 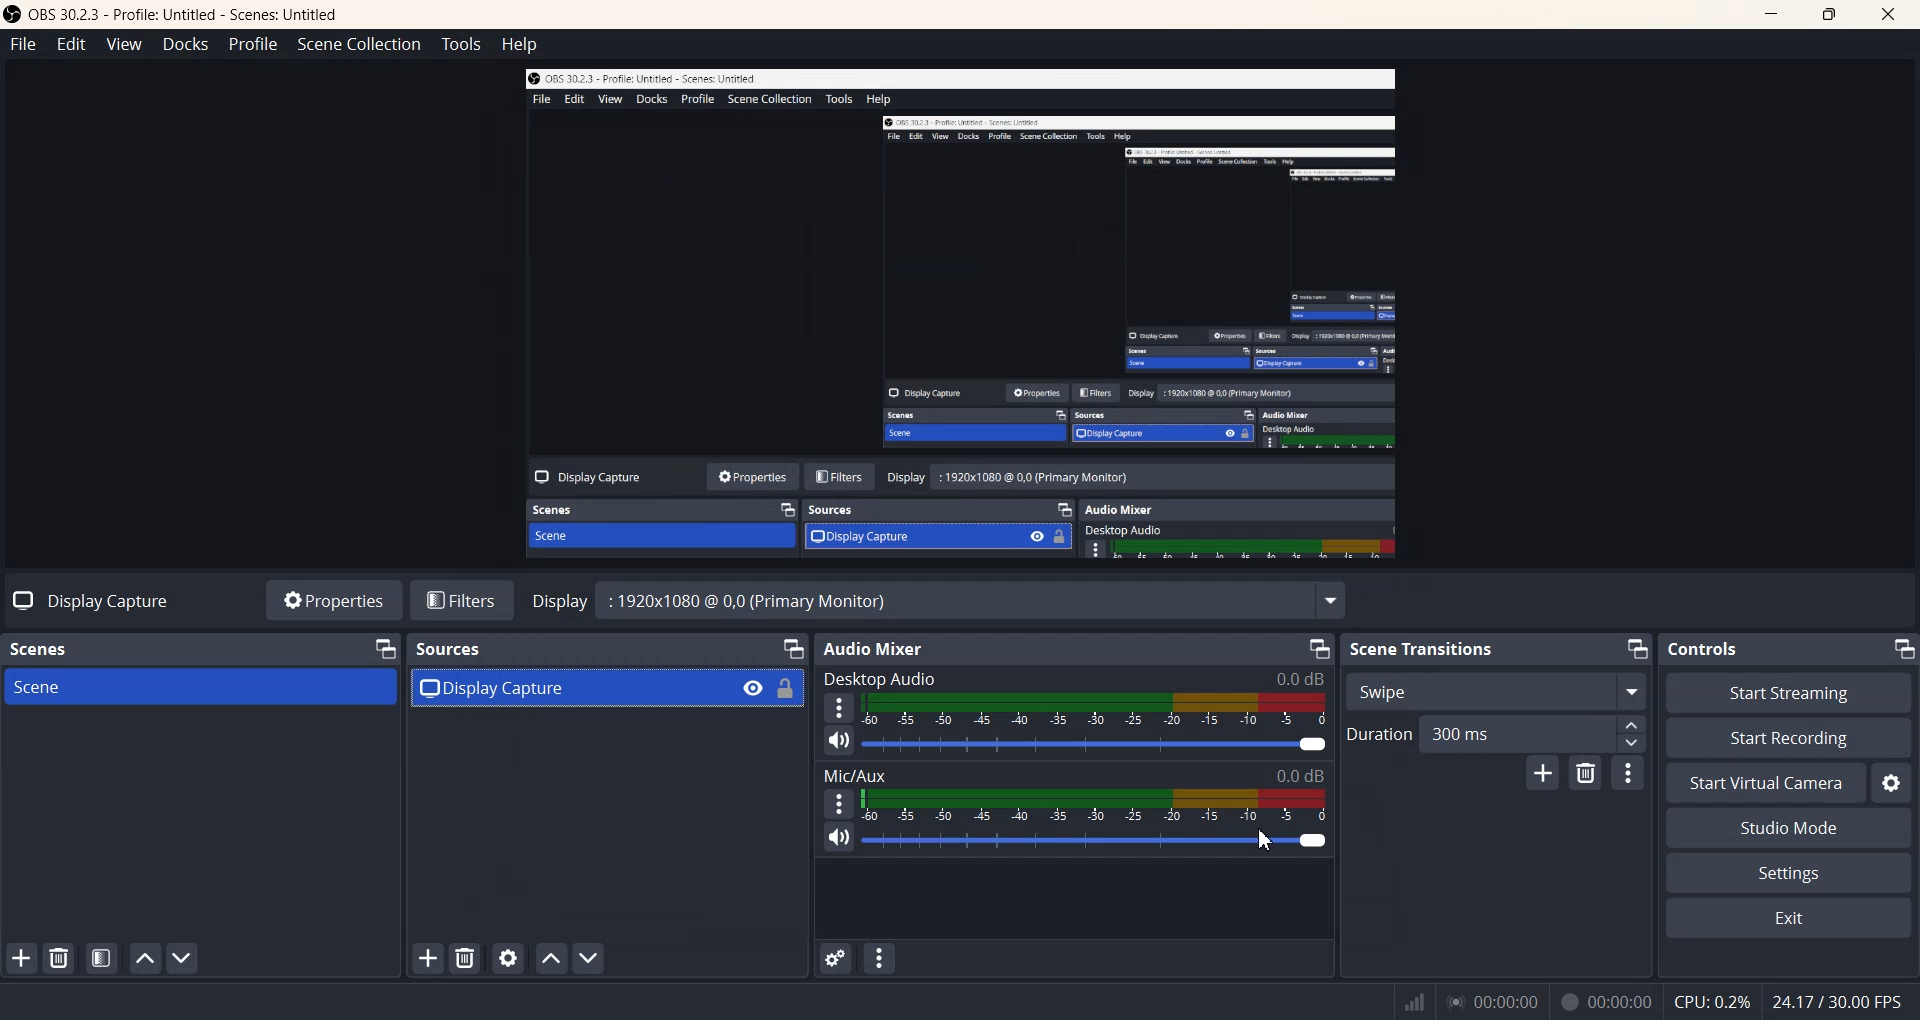 I want to click on Audio Mixer, so click(x=873, y=648).